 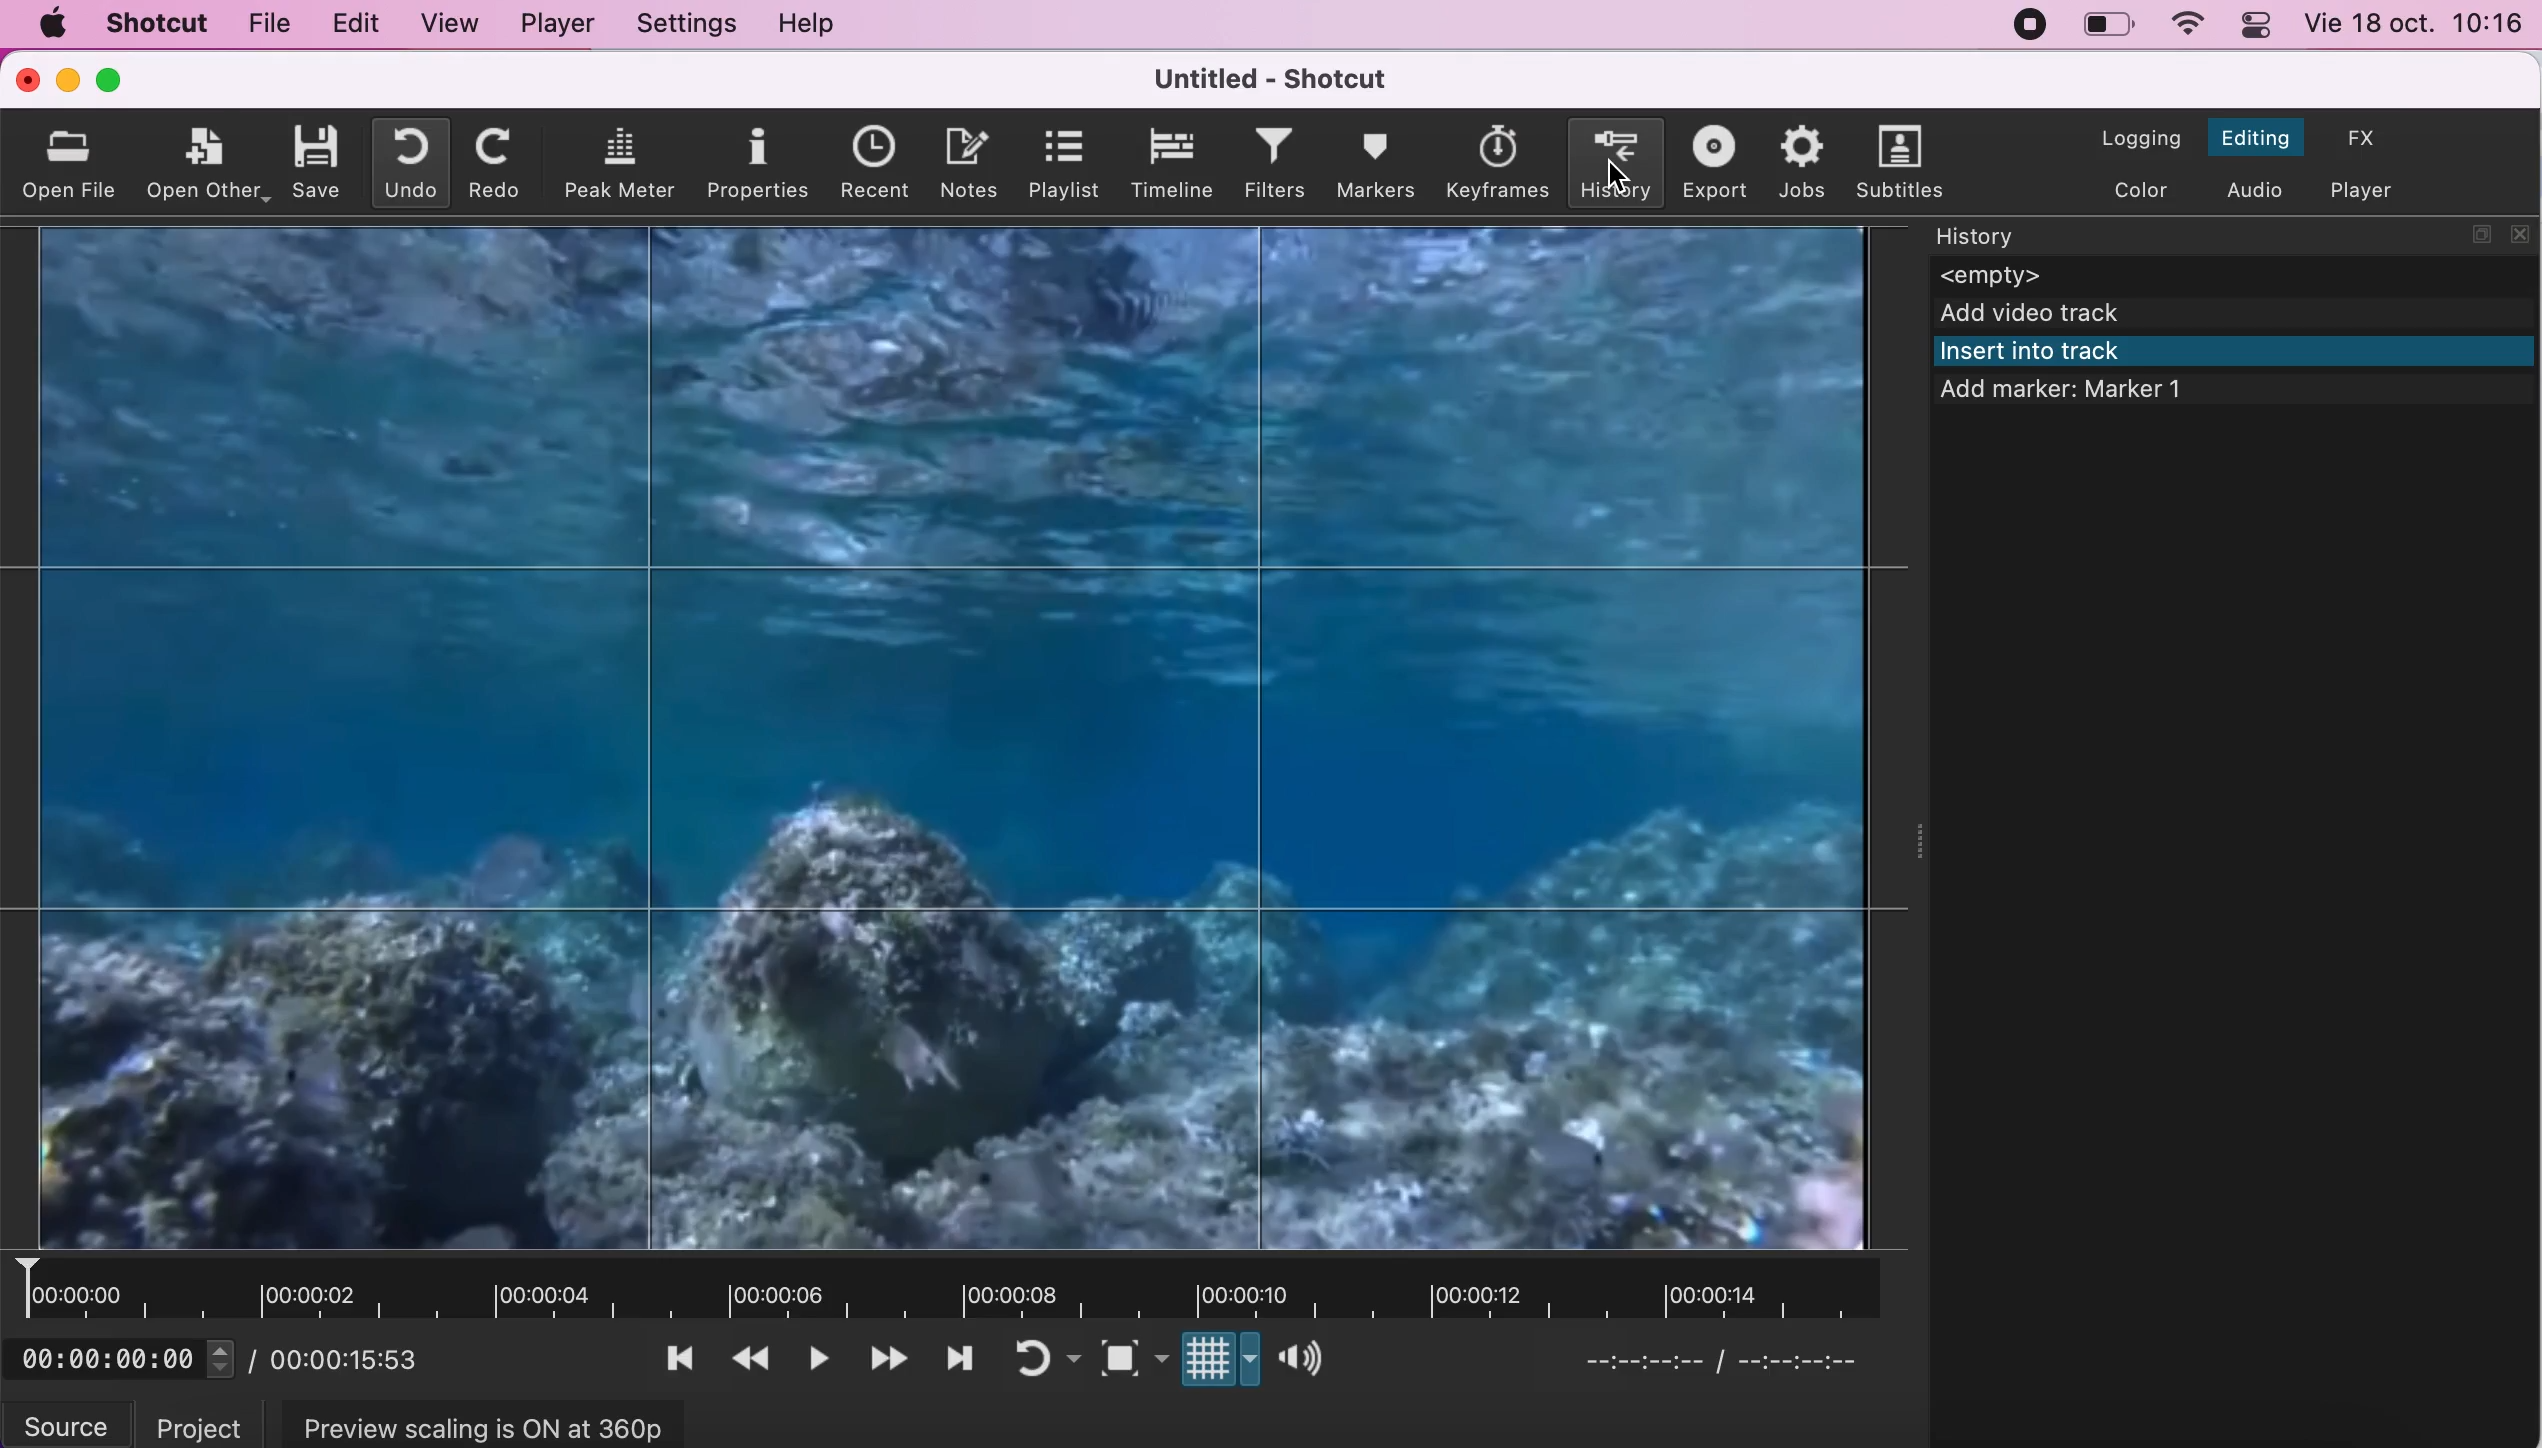 What do you see at coordinates (65, 1421) in the screenshot?
I see `source` at bounding box center [65, 1421].